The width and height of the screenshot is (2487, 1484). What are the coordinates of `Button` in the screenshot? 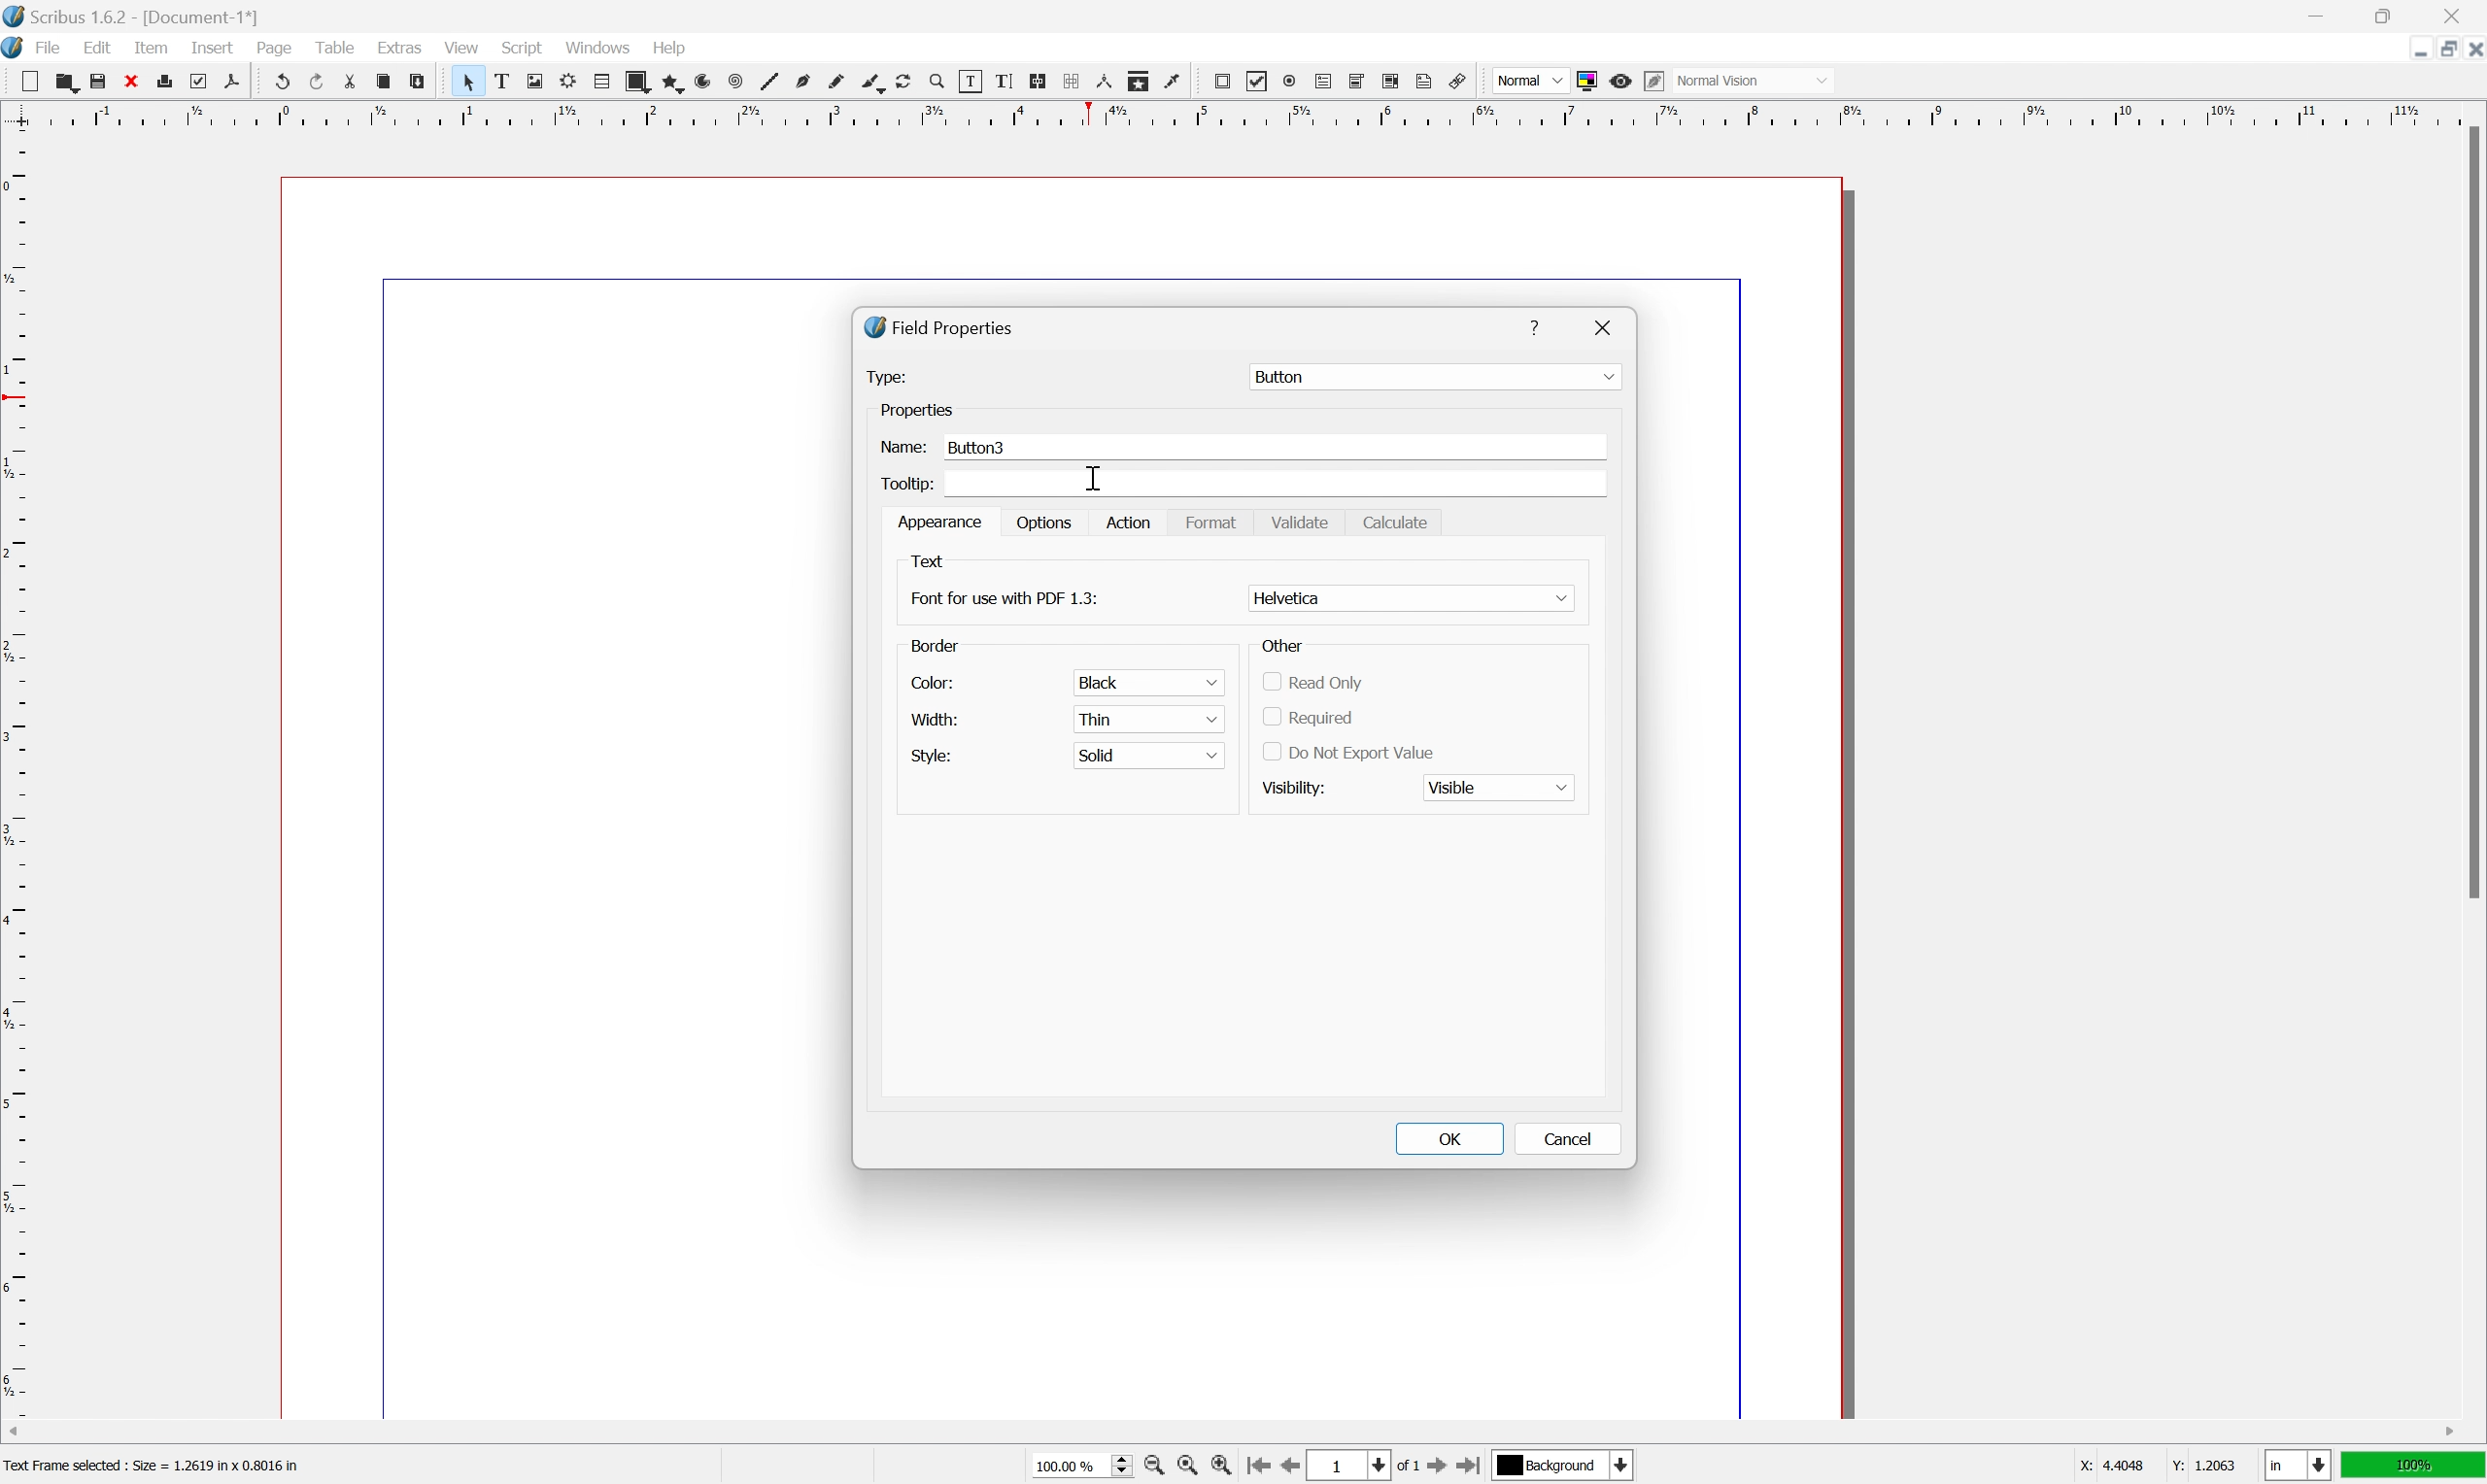 It's located at (1433, 376).